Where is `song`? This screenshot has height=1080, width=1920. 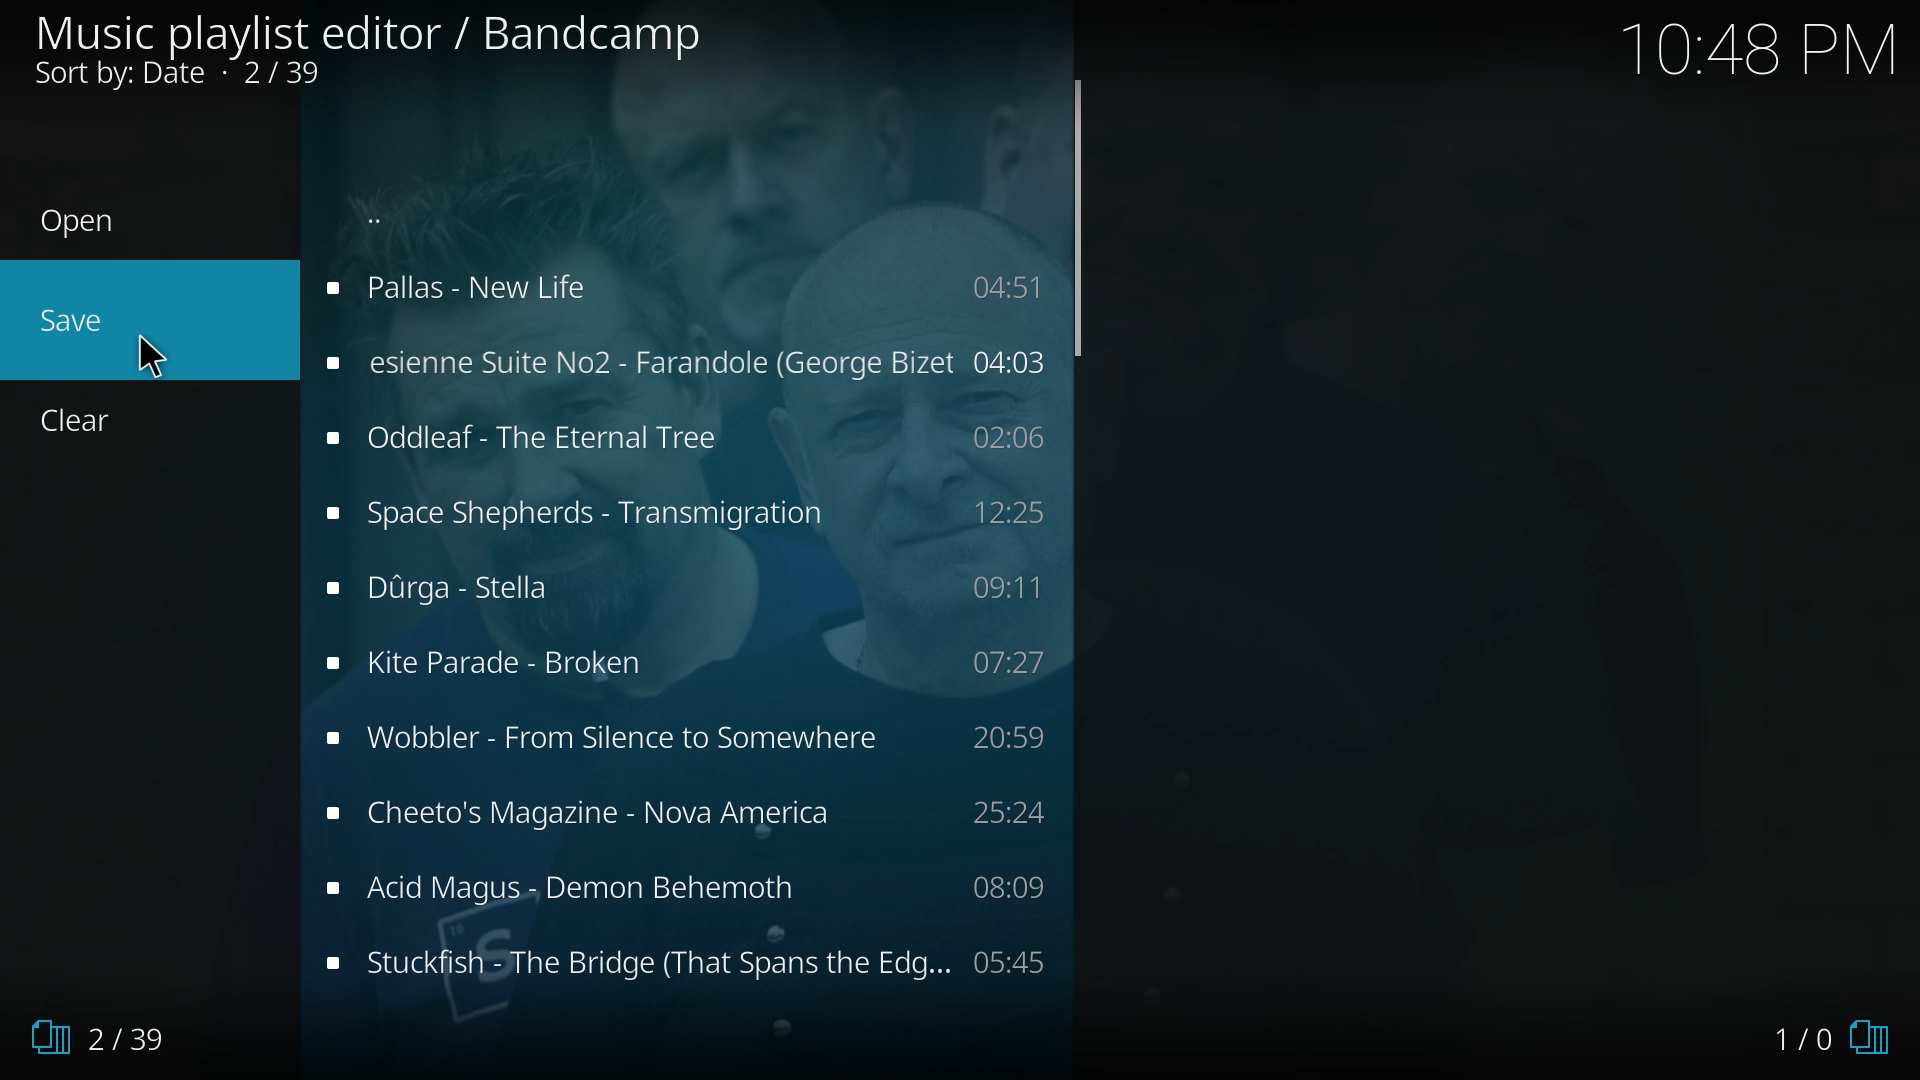
song is located at coordinates (681, 288).